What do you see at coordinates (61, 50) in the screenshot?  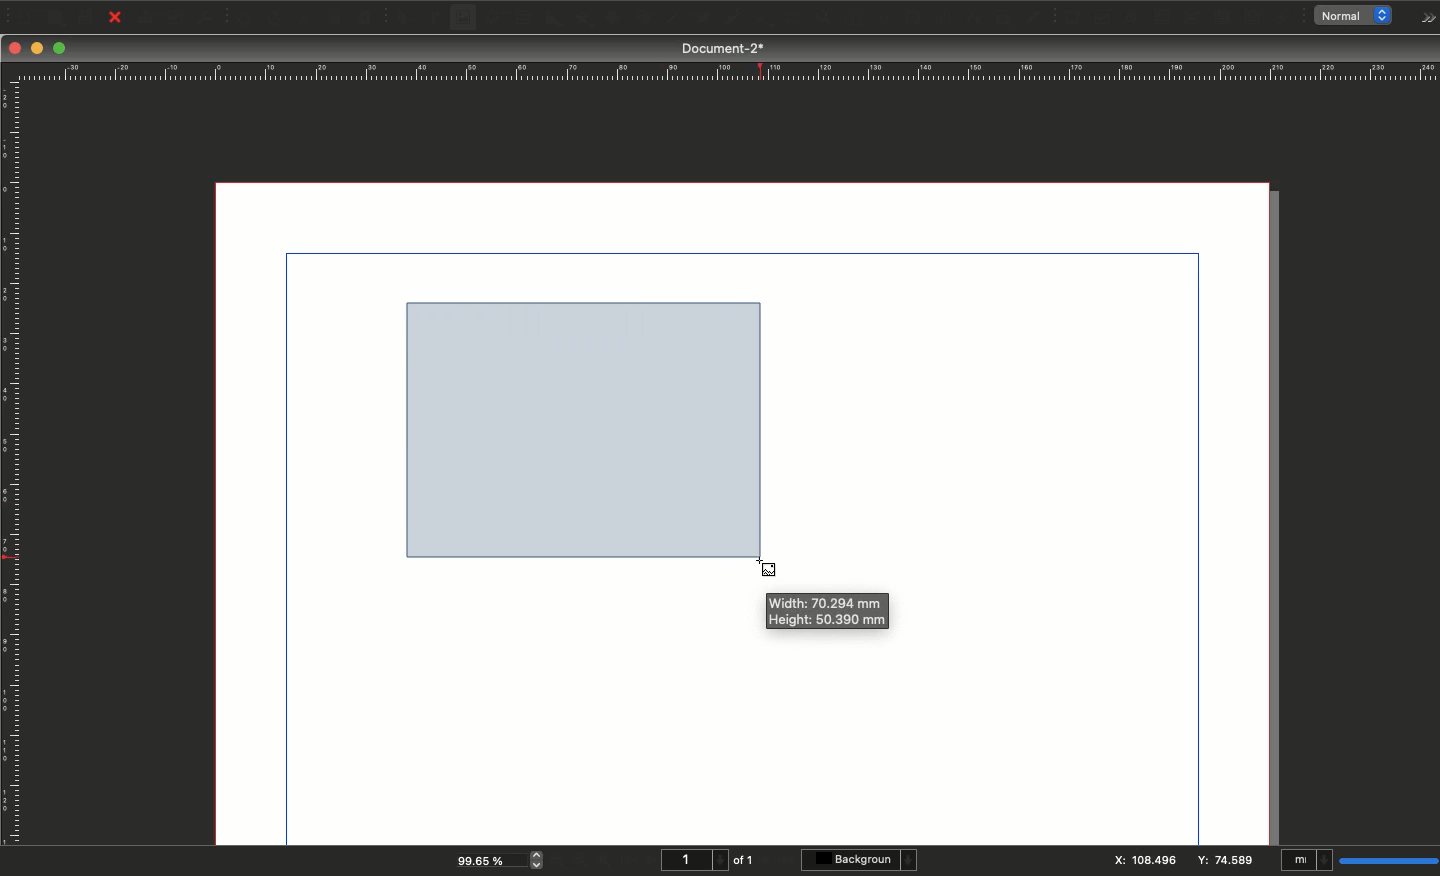 I see `Maximize` at bounding box center [61, 50].